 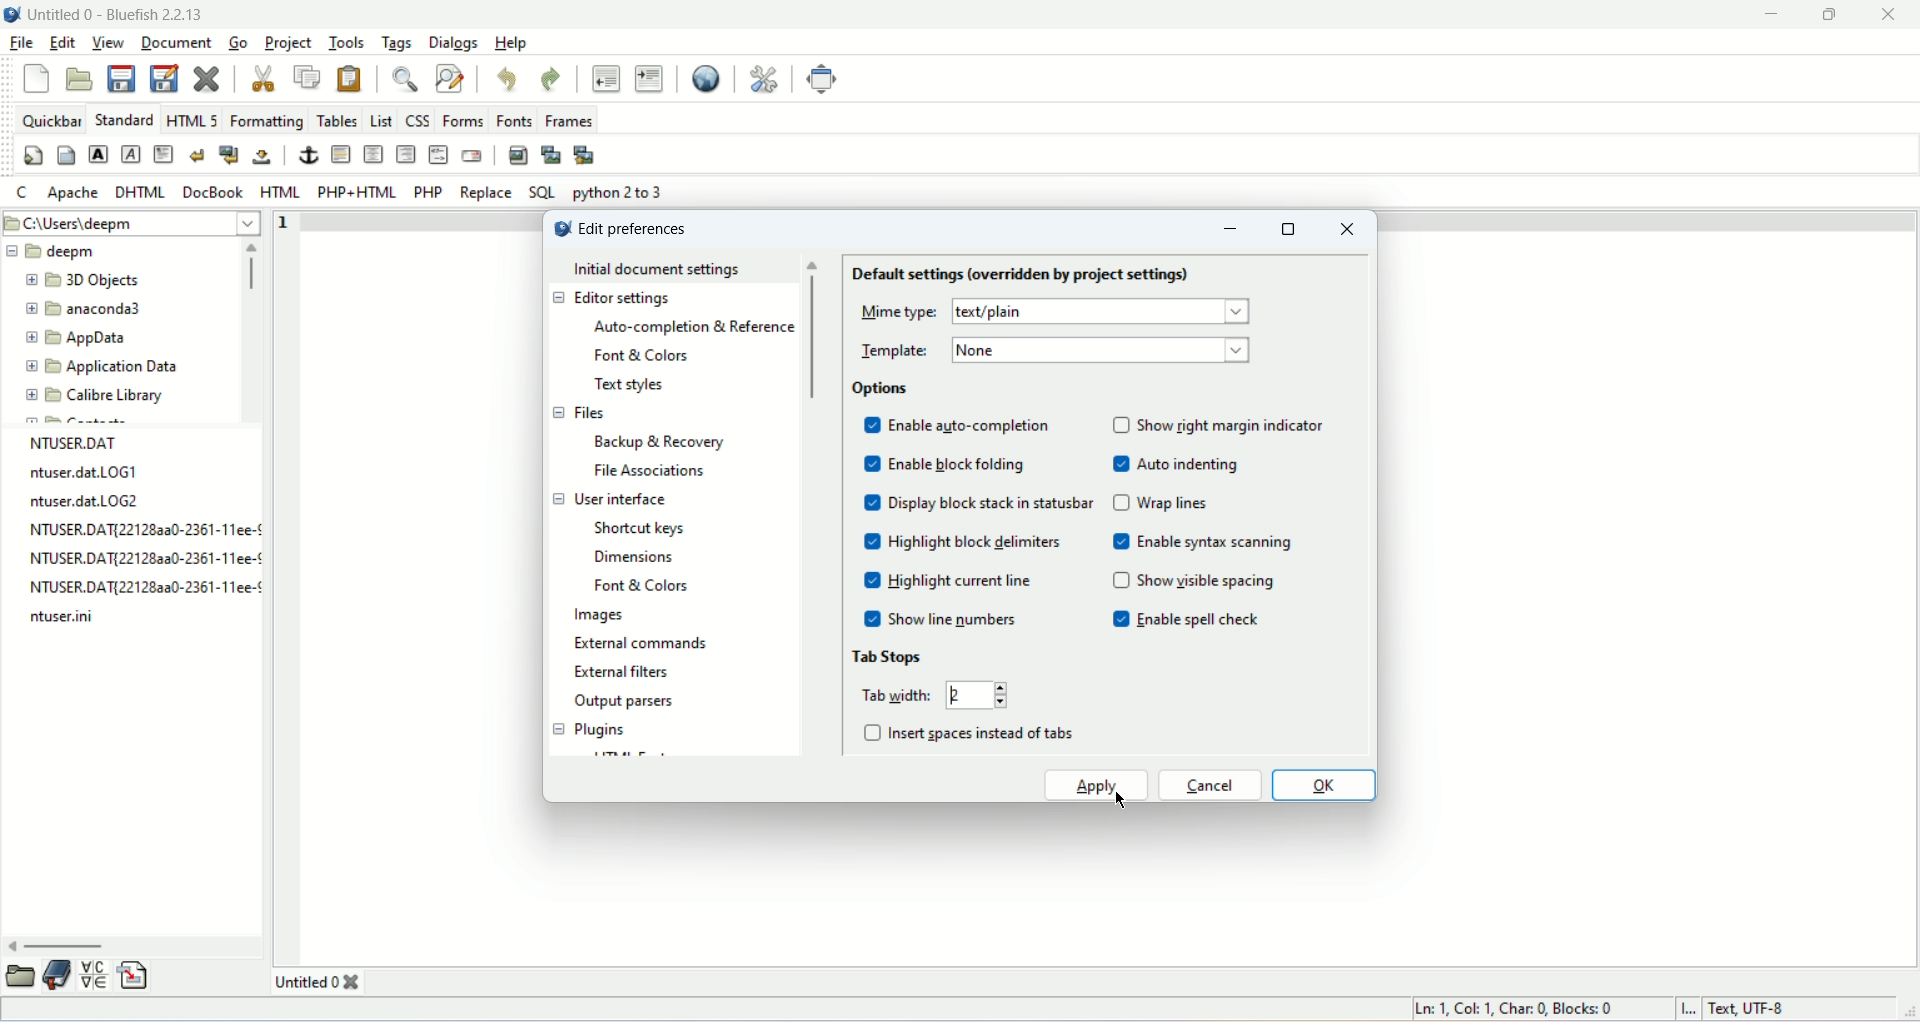 I want to click on paste, so click(x=353, y=77).